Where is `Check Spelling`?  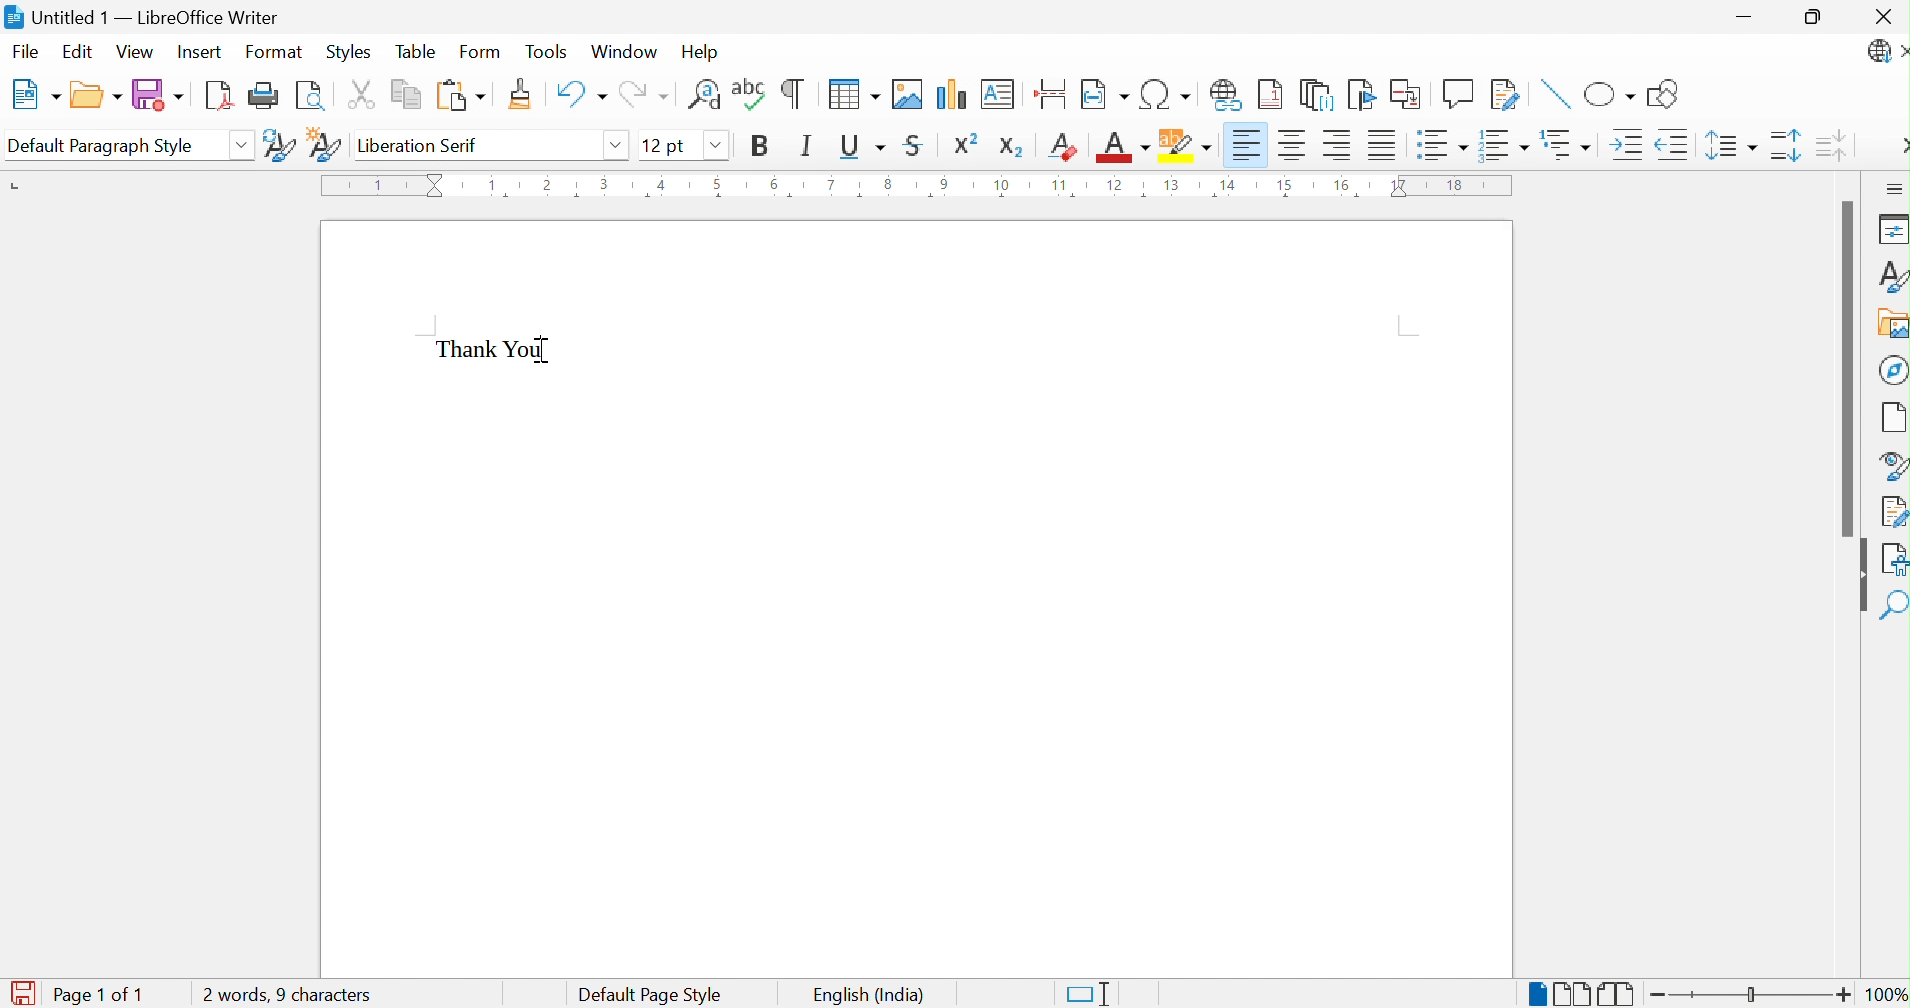
Check Spelling is located at coordinates (749, 98).